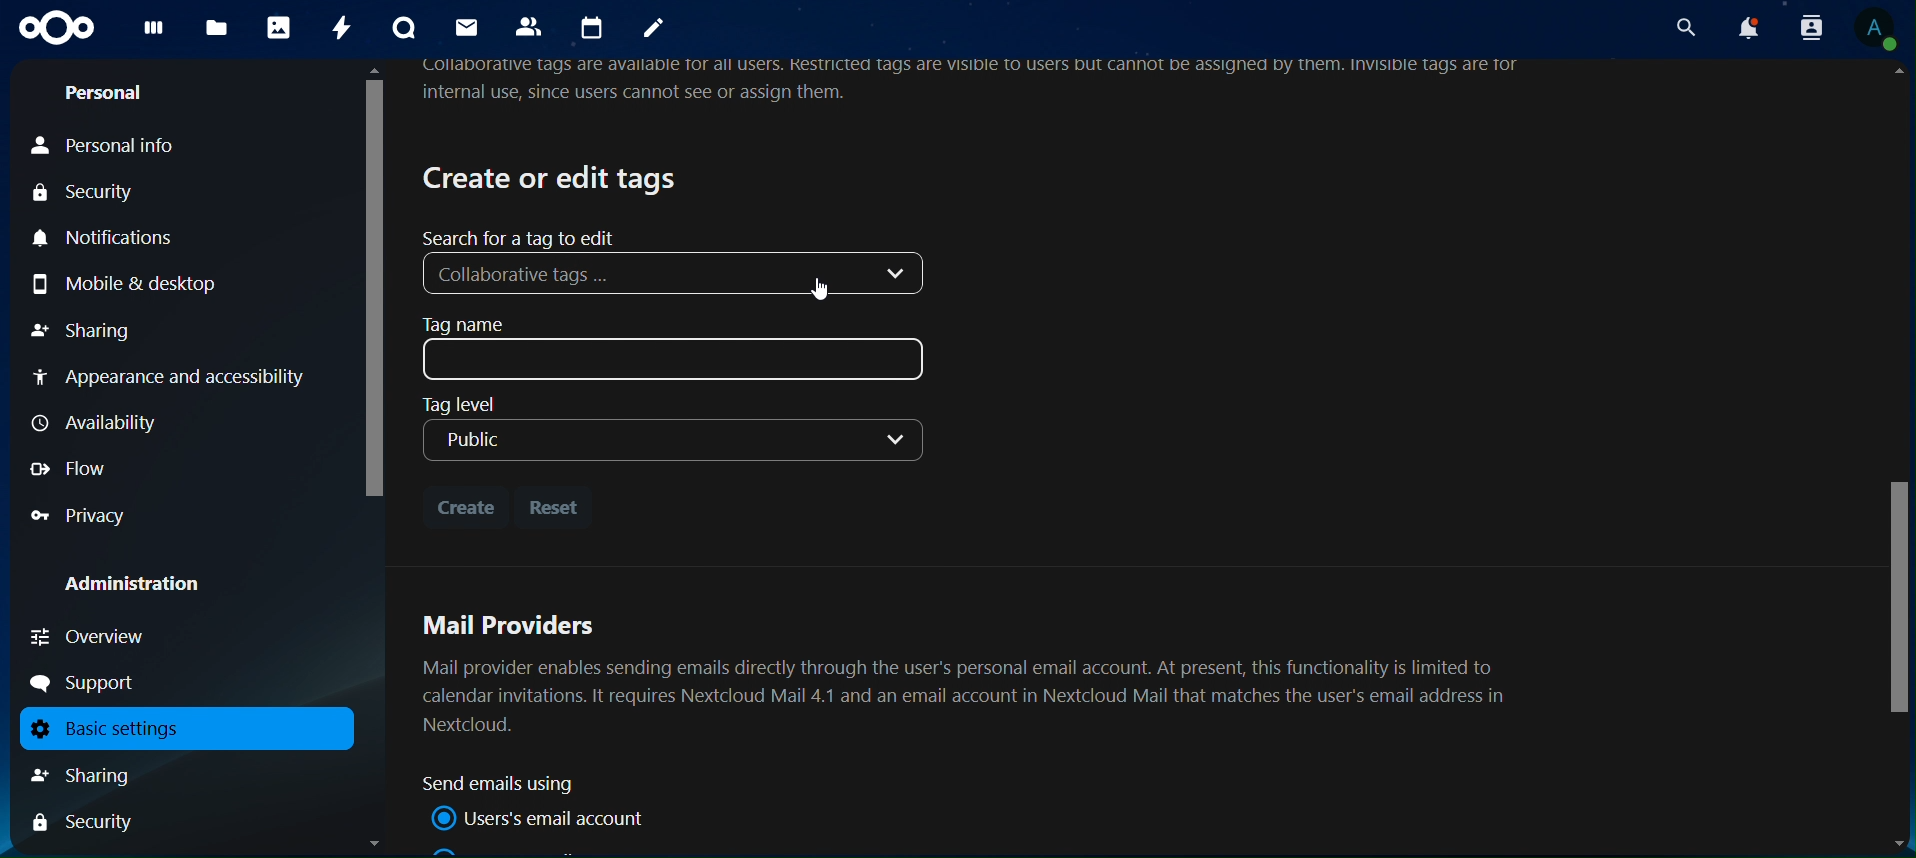 Image resolution: width=1916 pixels, height=858 pixels. I want to click on user mail account, so click(544, 818).